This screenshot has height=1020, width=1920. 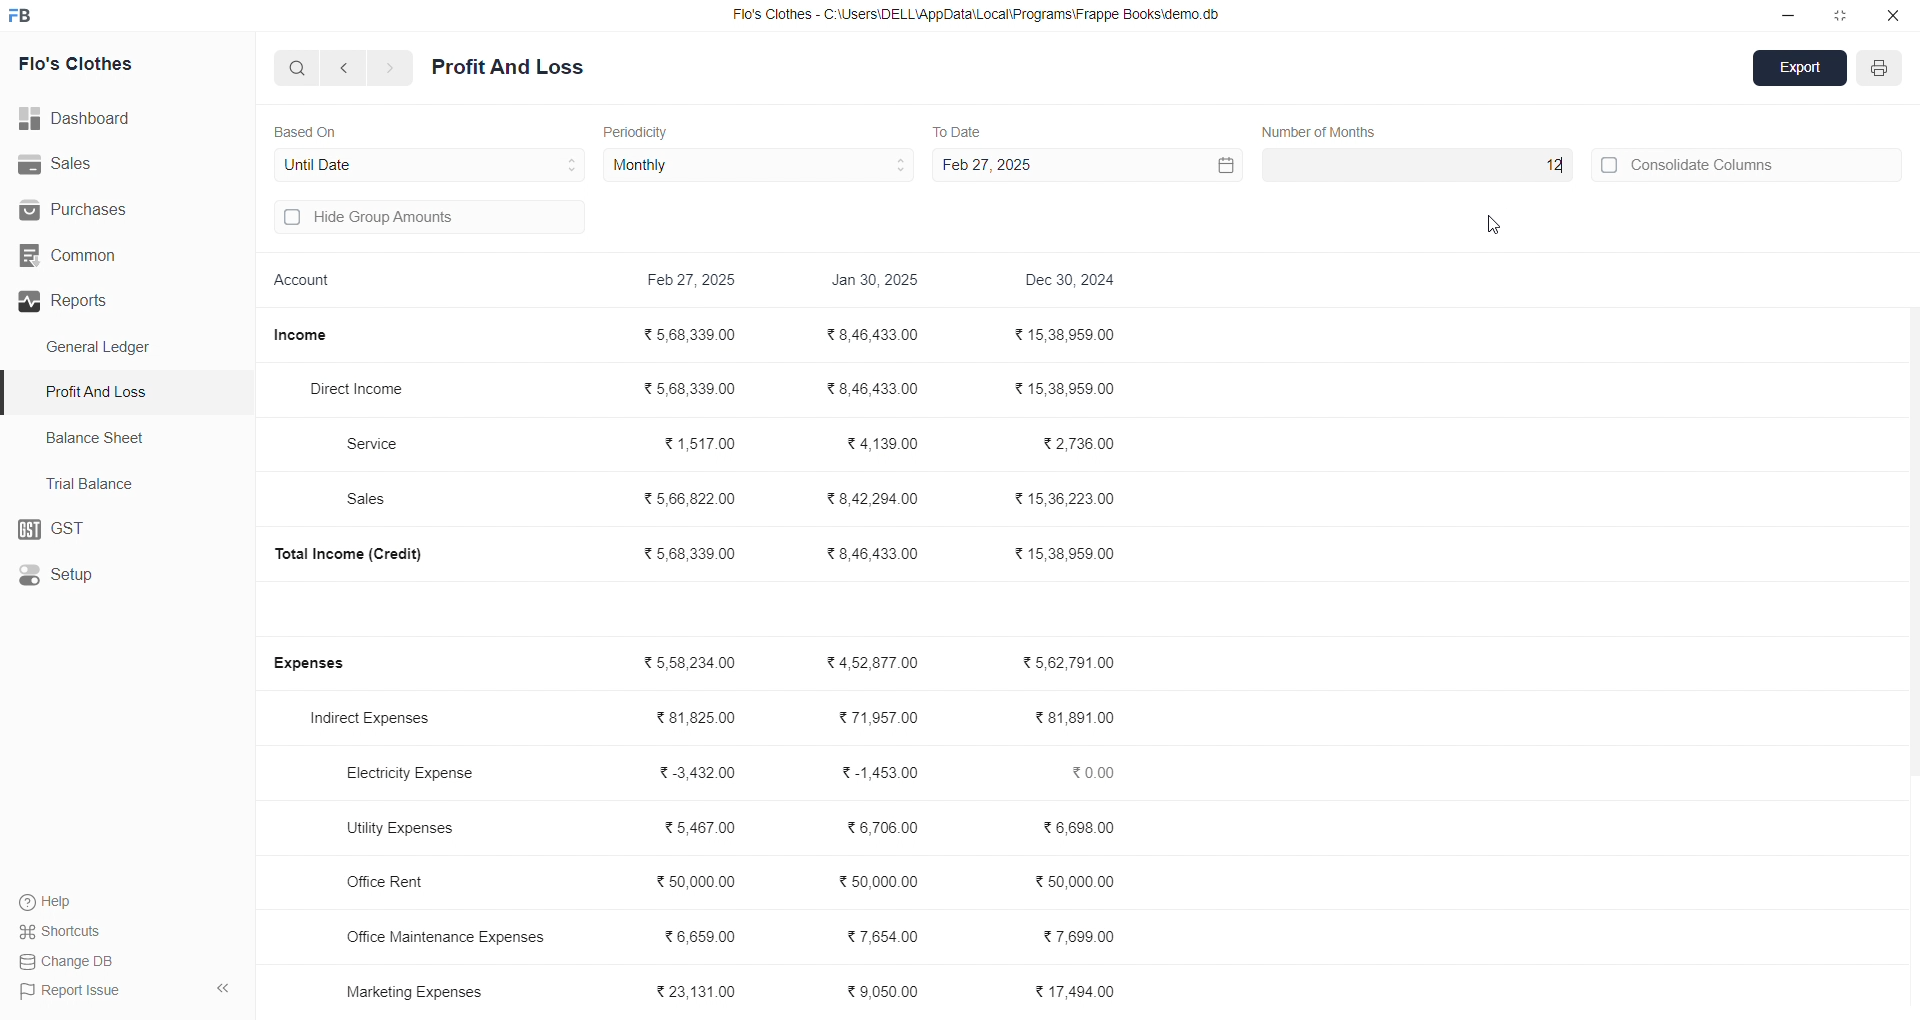 What do you see at coordinates (877, 283) in the screenshot?
I see `Jan 30, 2025` at bounding box center [877, 283].